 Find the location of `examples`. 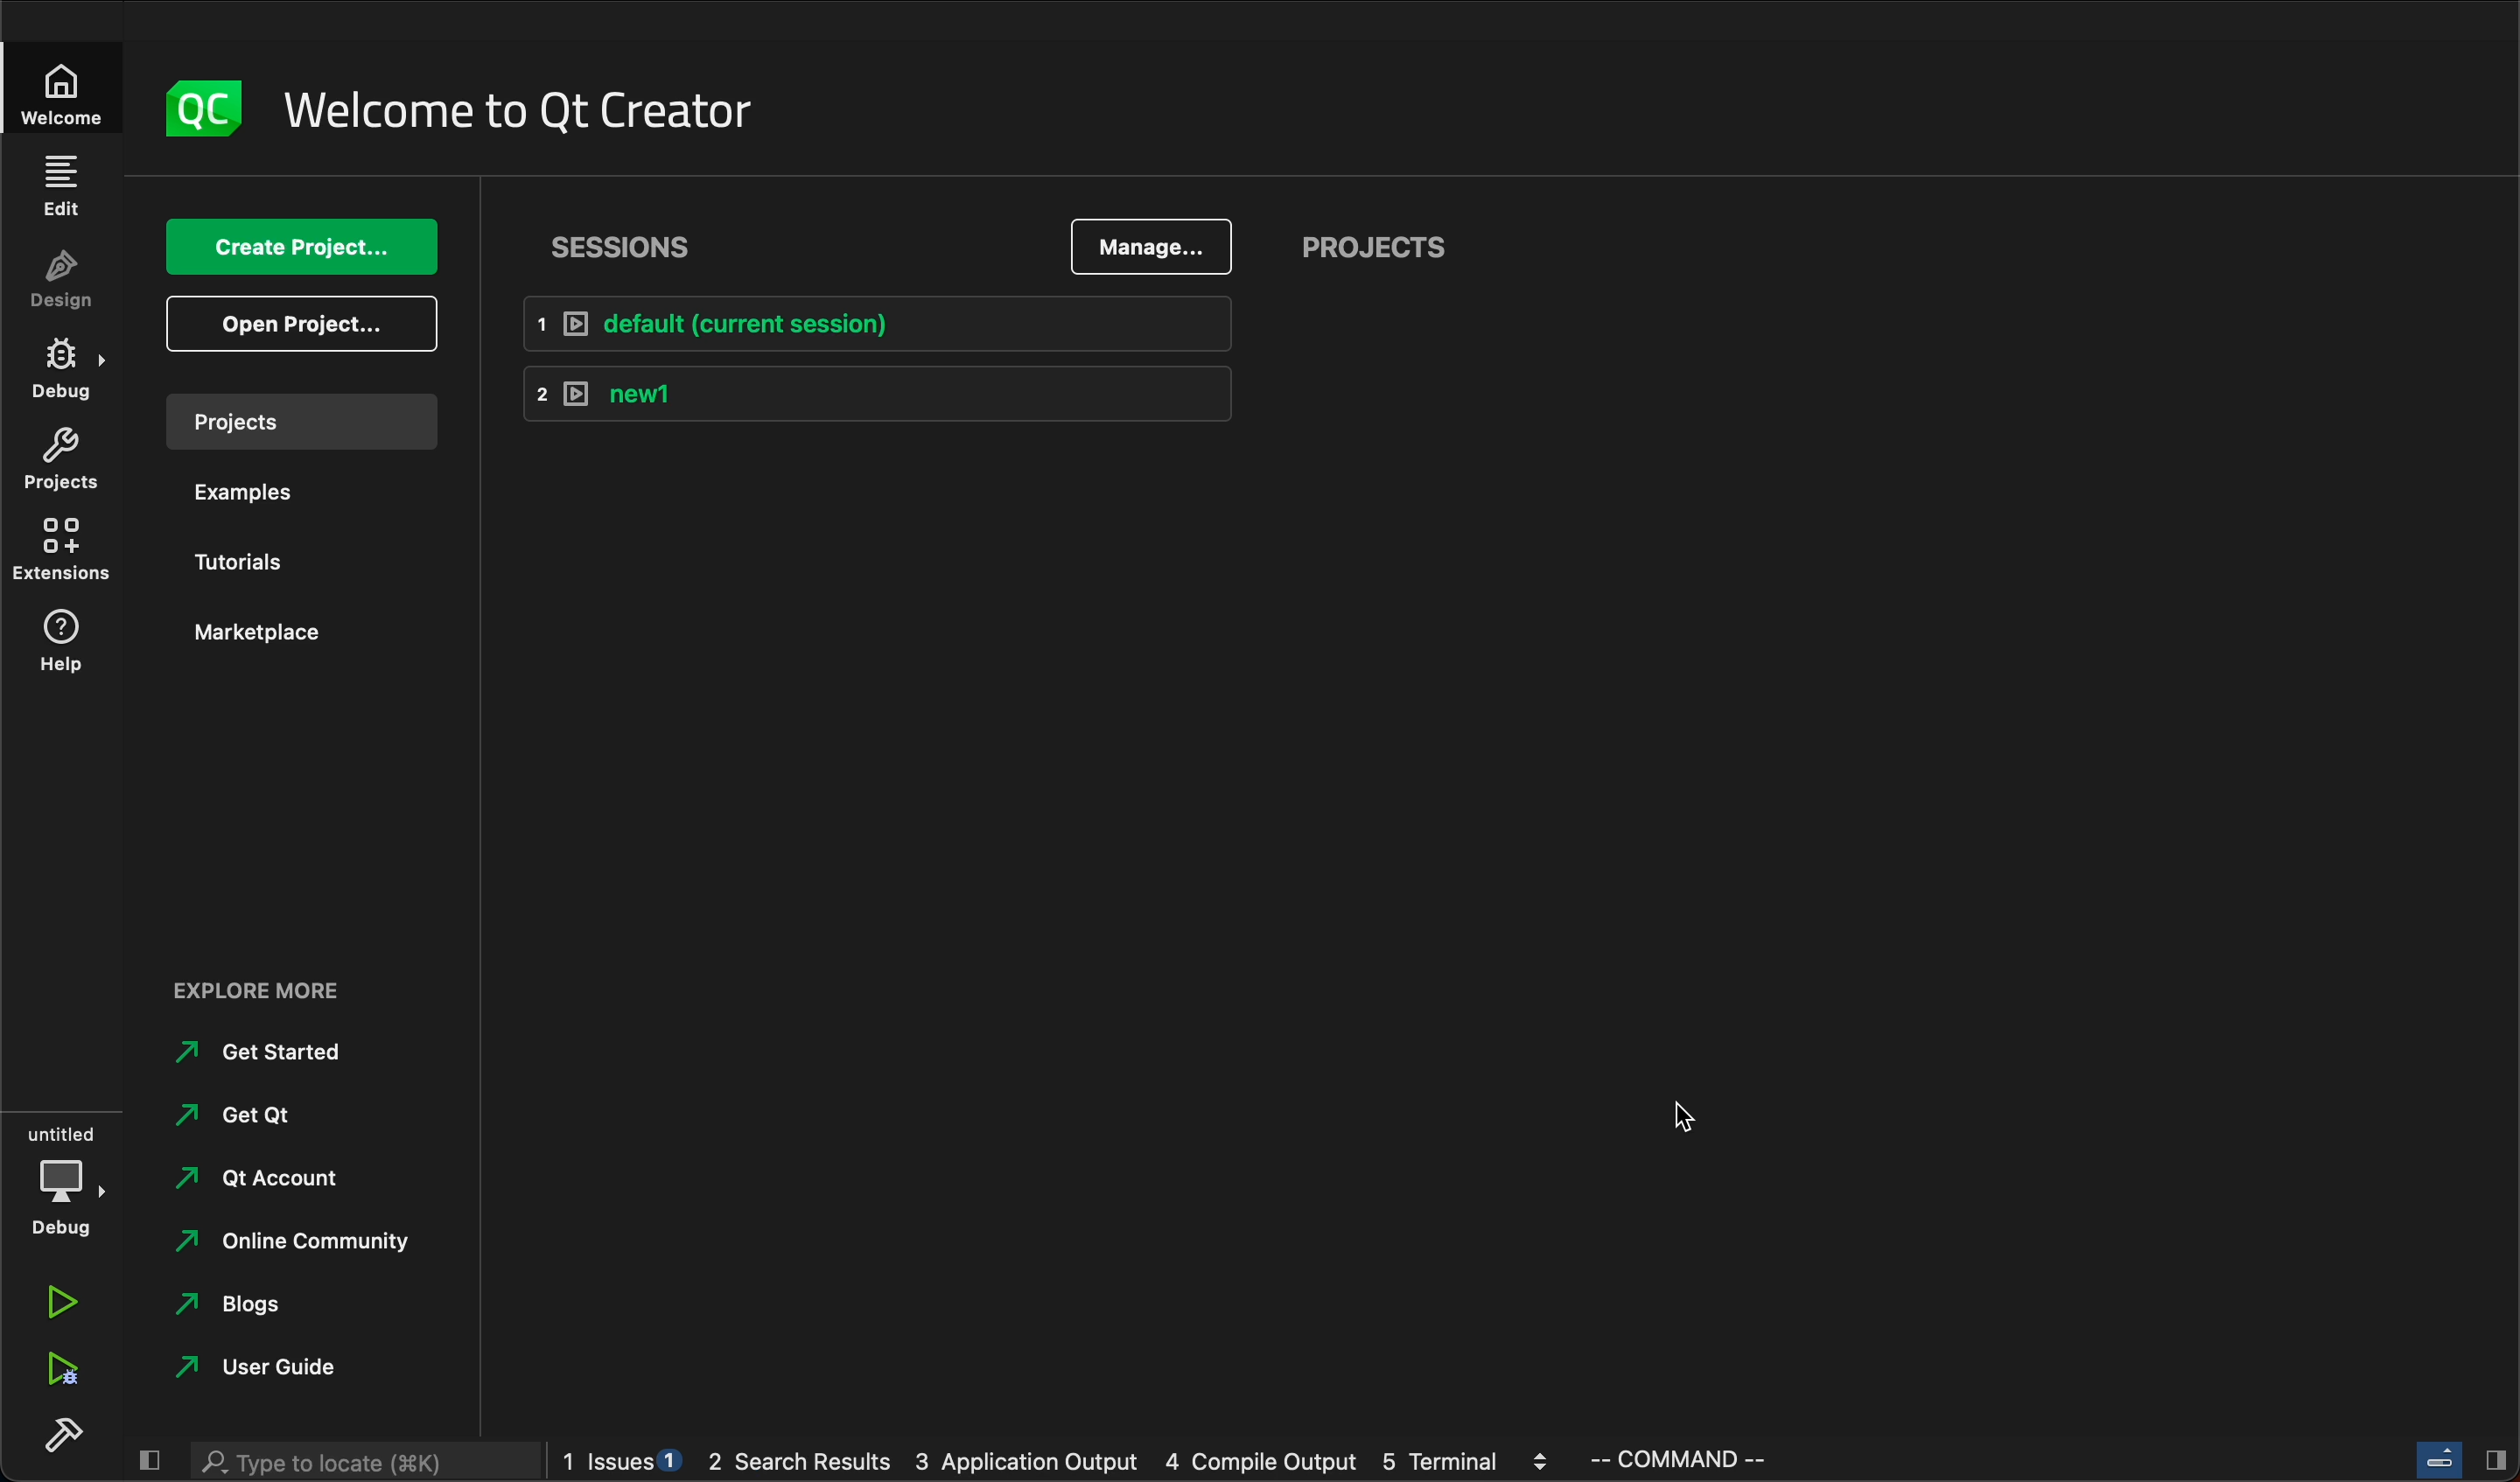

examples is located at coordinates (276, 502).